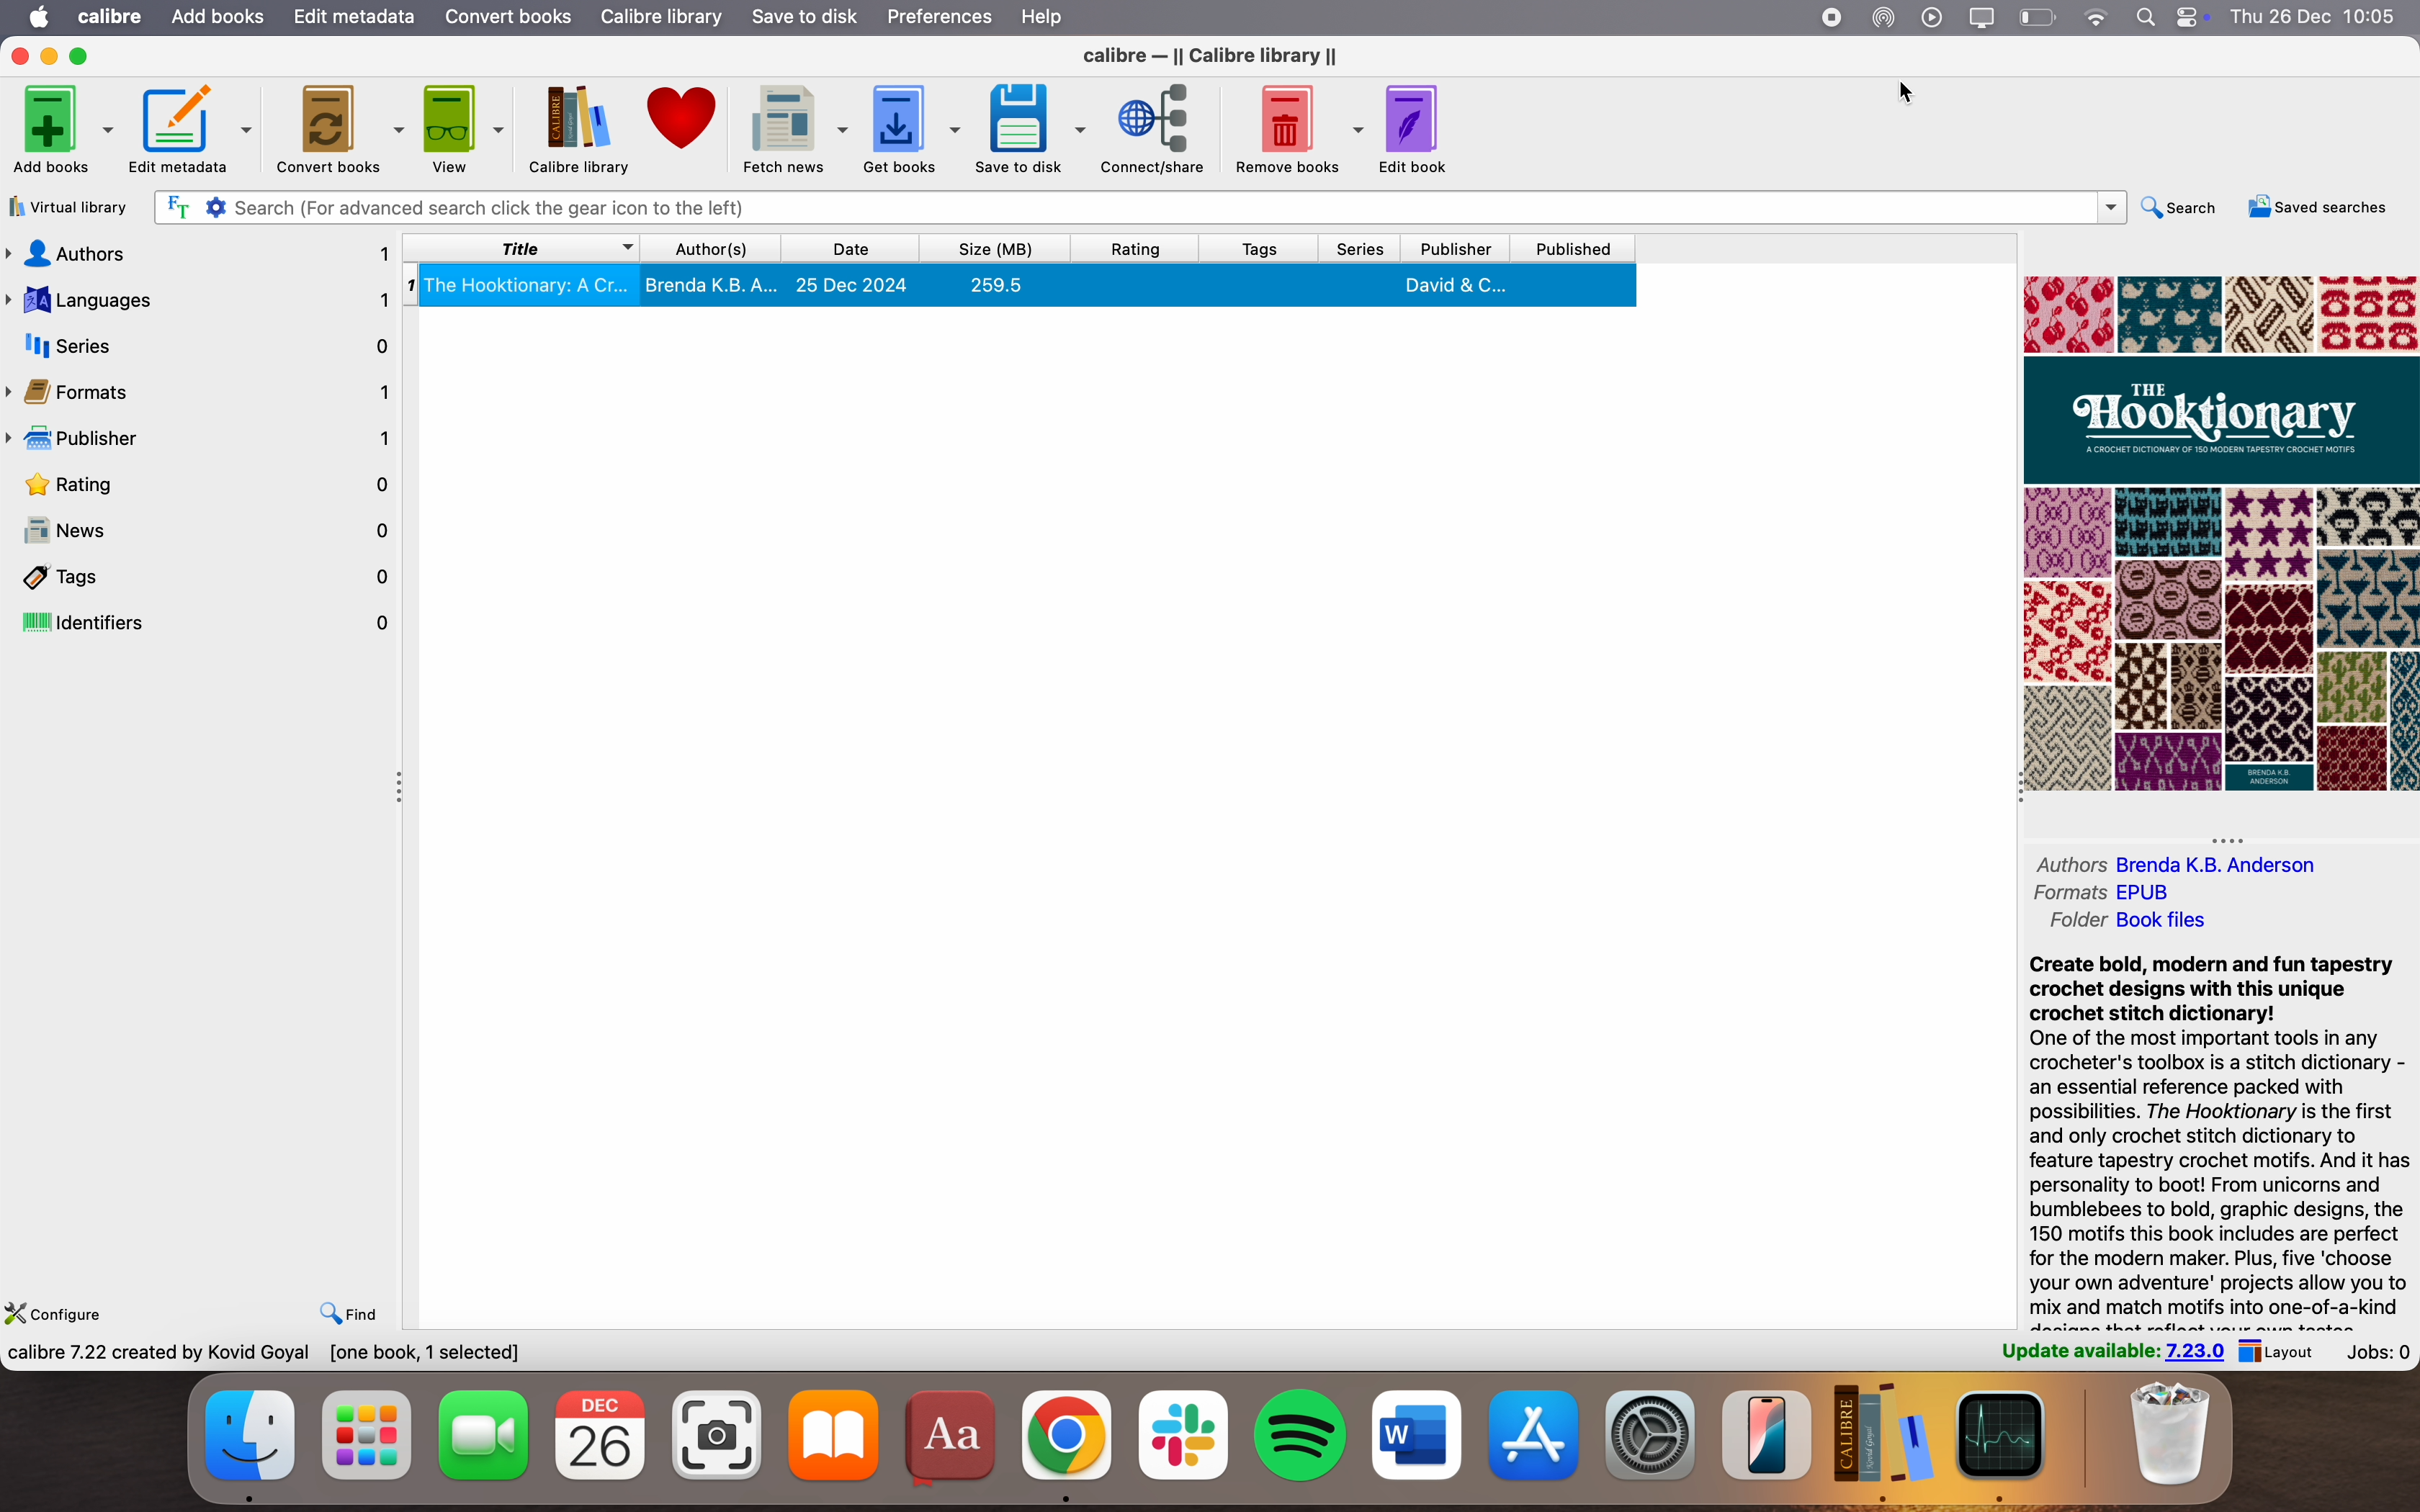 The width and height of the screenshot is (2420, 1512). What do you see at coordinates (852, 247) in the screenshot?
I see `date` at bounding box center [852, 247].